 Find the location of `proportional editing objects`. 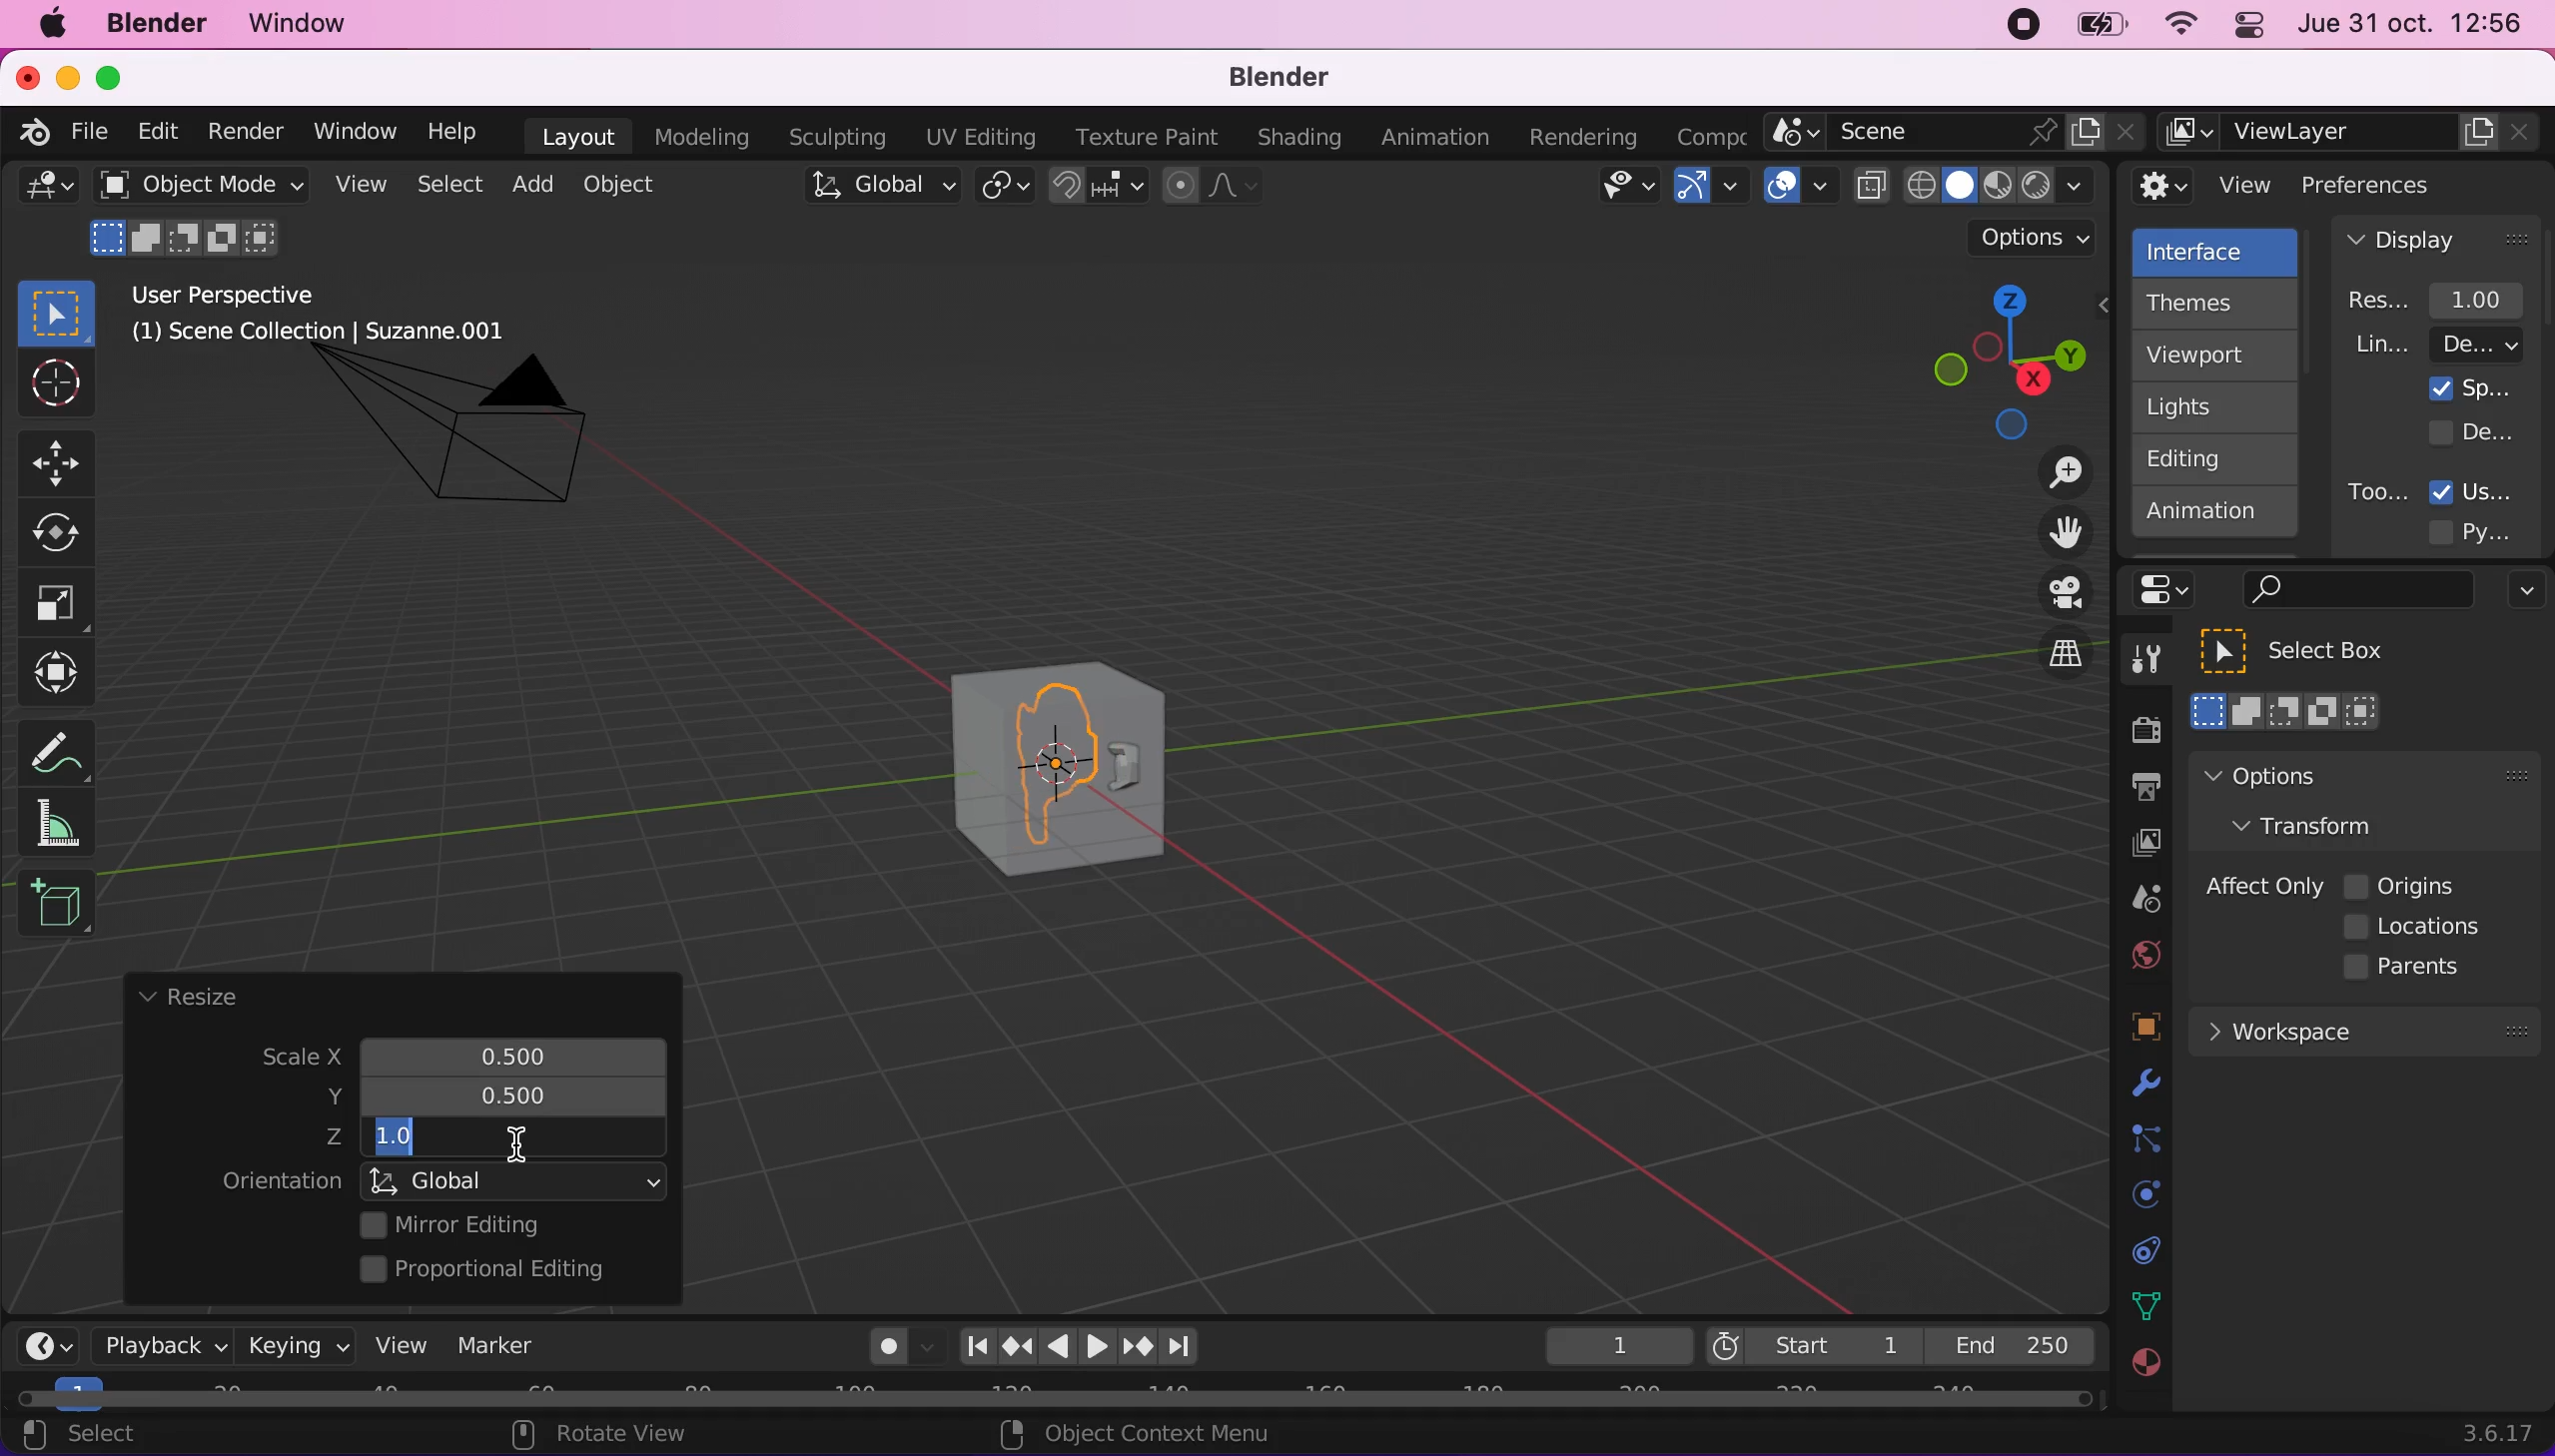

proportional editing objects is located at coordinates (1214, 188).